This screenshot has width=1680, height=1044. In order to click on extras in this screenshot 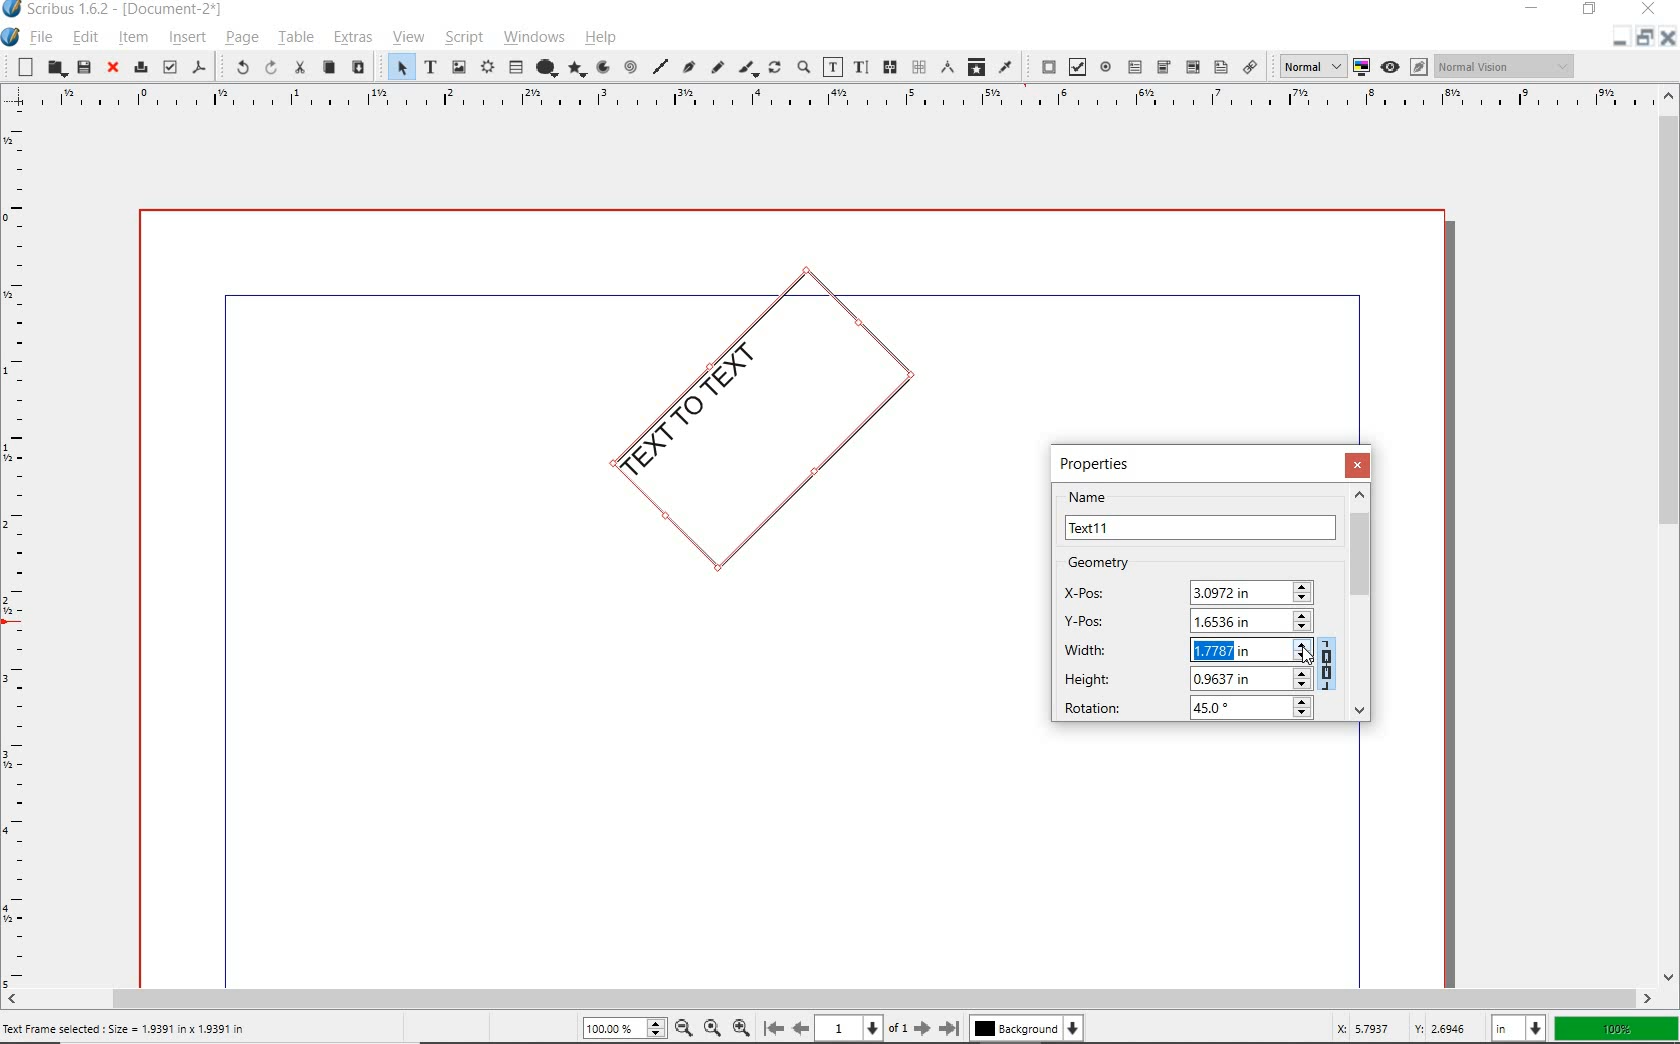, I will do `click(353, 37)`.